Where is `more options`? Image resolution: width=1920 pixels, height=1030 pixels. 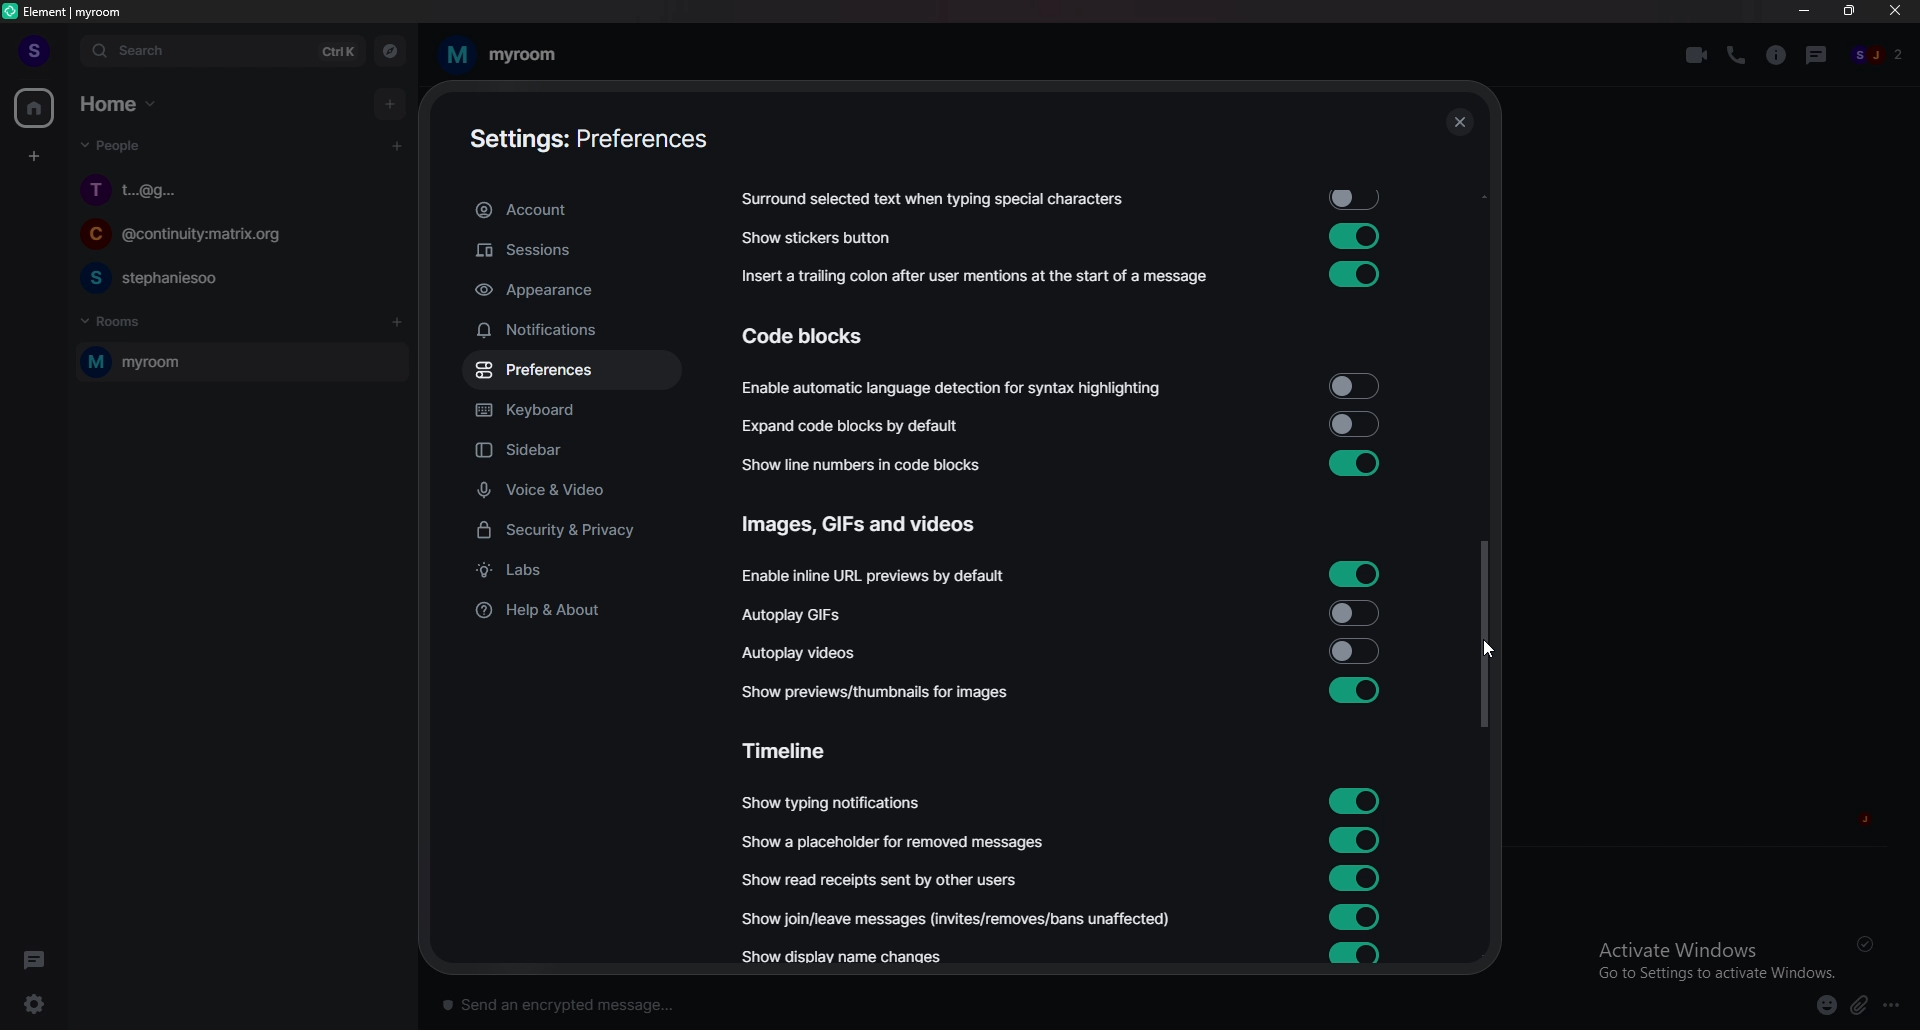
more options is located at coordinates (1897, 1006).